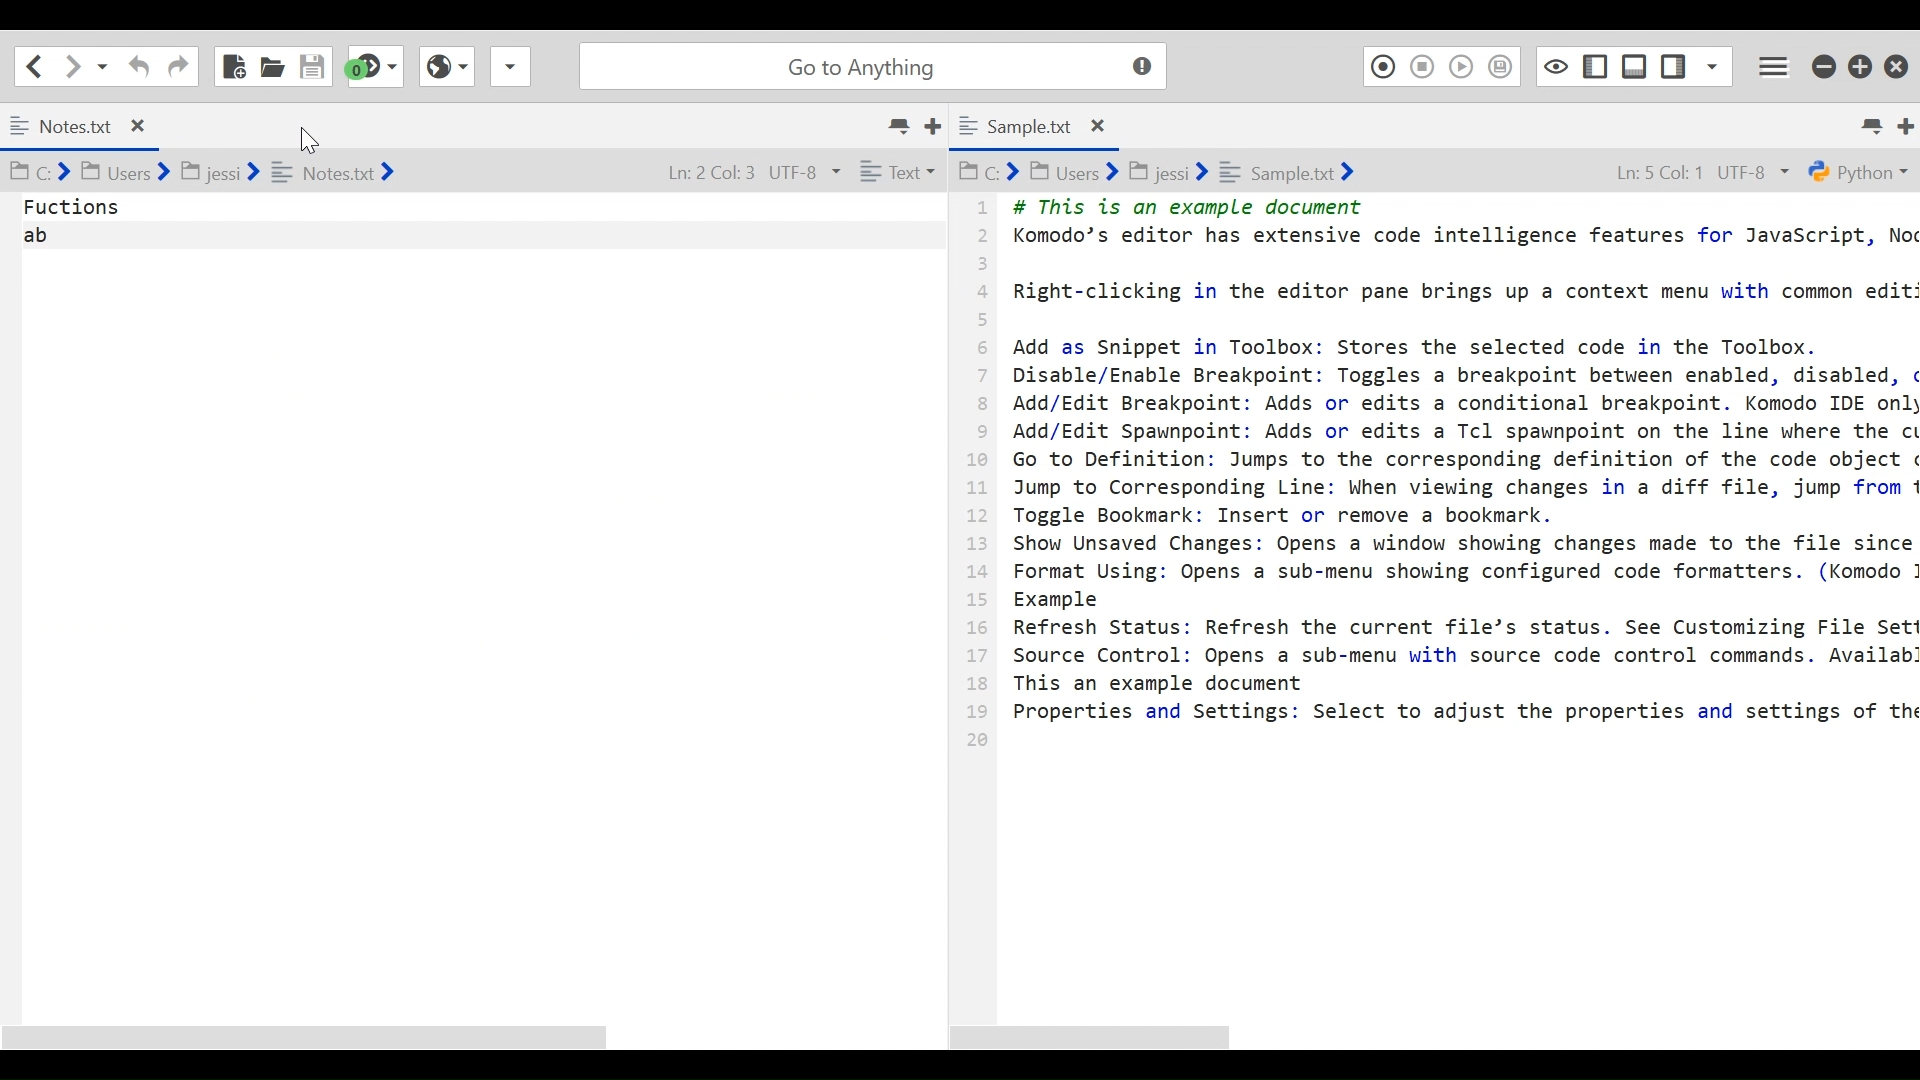 Image resolution: width=1920 pixels, height=1080 pixels. I want to click on Restore, so click(1862, 67).